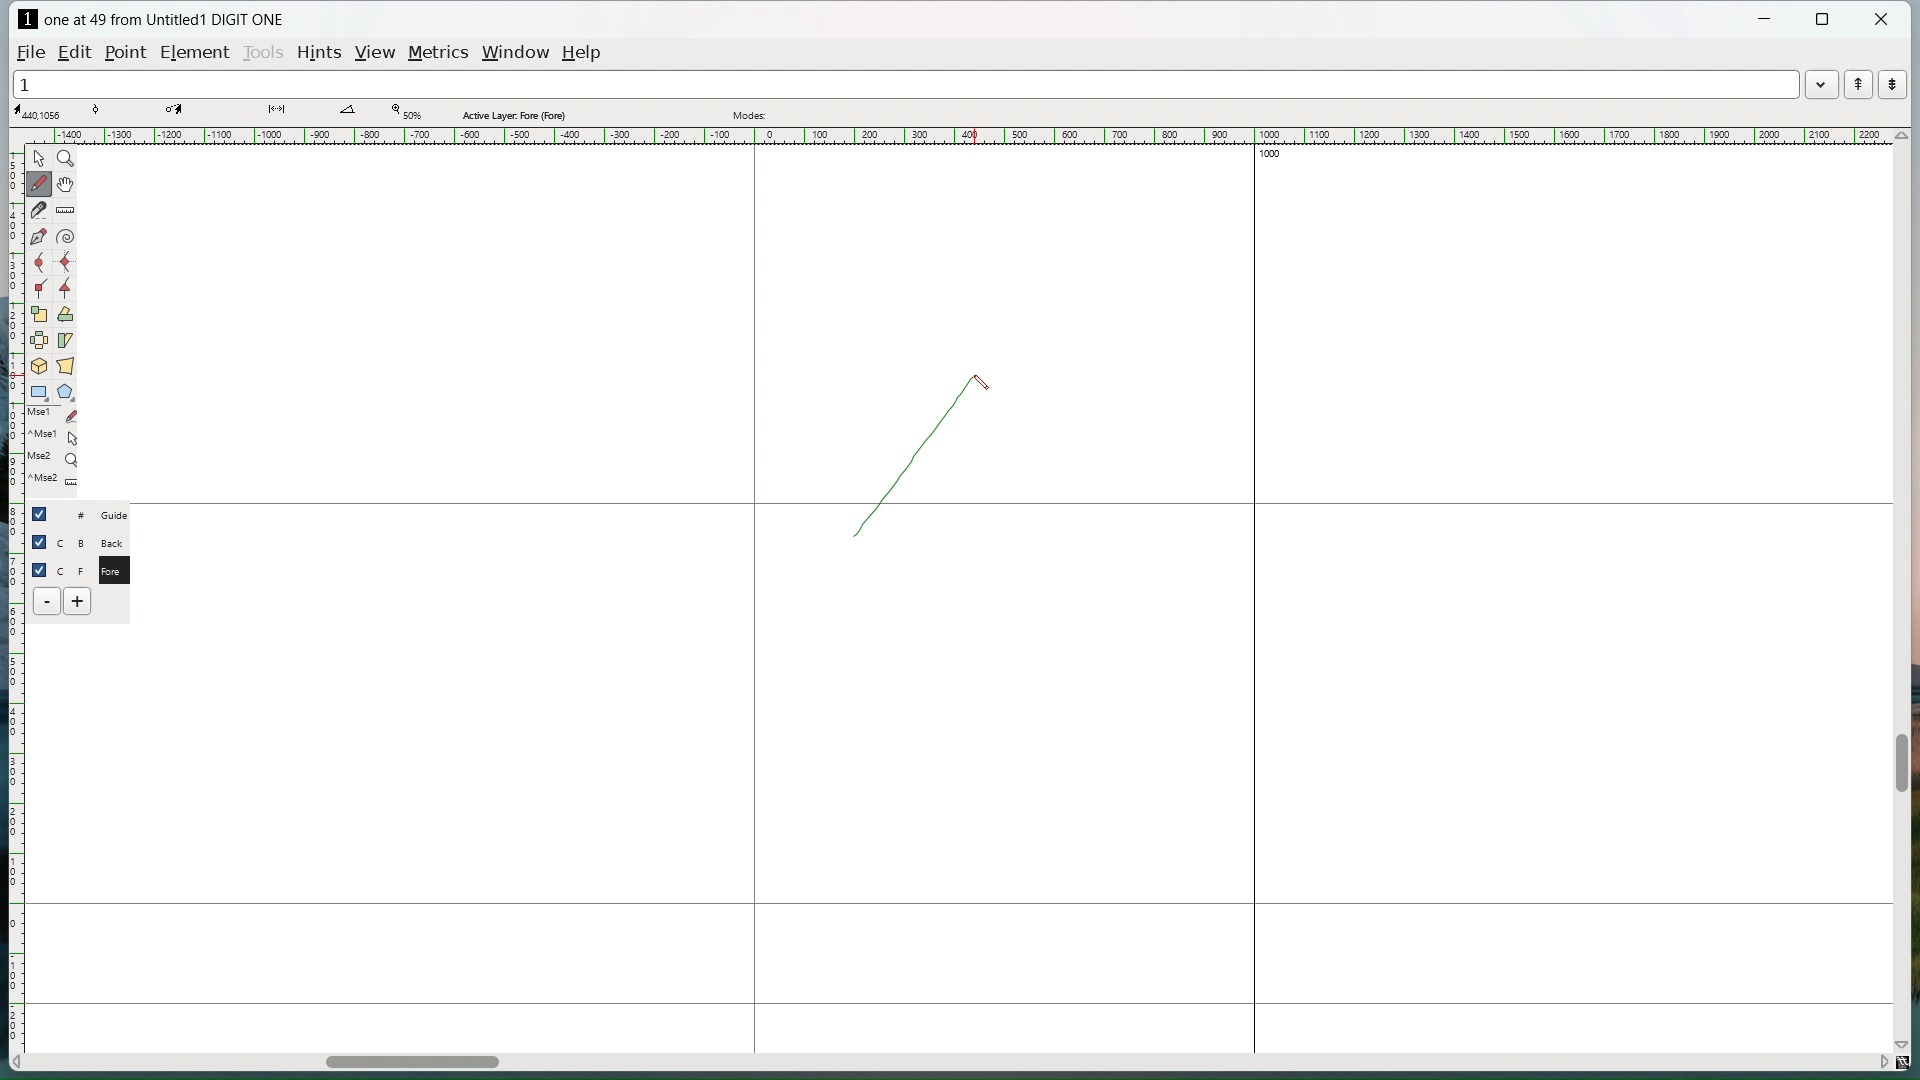 Image resolution: width=1920 pixels, height=1080 pixels. Describe the element at coordinates (39, 263) in the screenshot. I see `add a curve point` at that location.